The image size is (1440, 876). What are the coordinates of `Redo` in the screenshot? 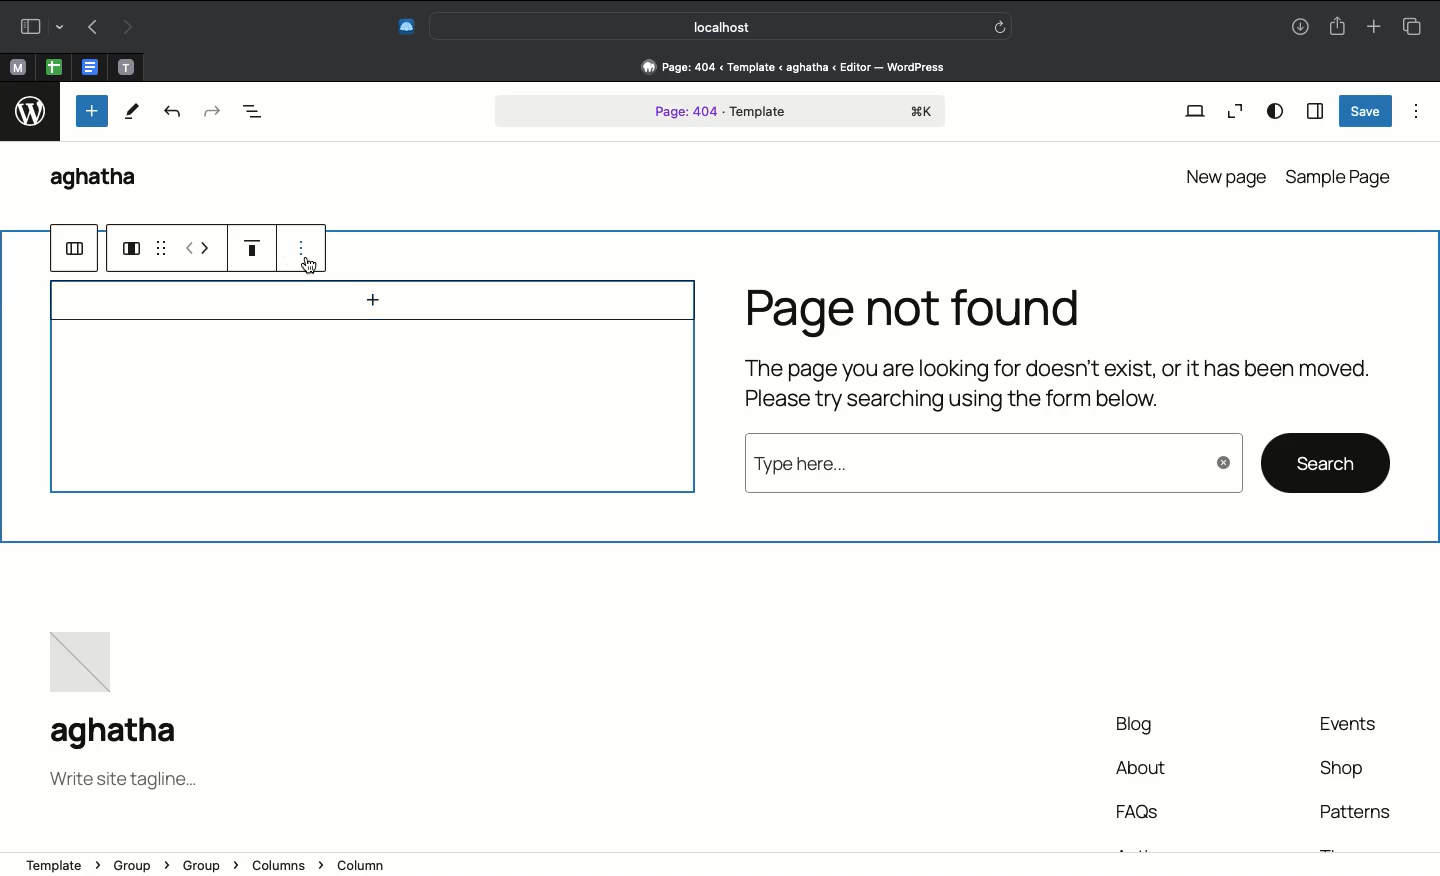 It's located at (211, 113).